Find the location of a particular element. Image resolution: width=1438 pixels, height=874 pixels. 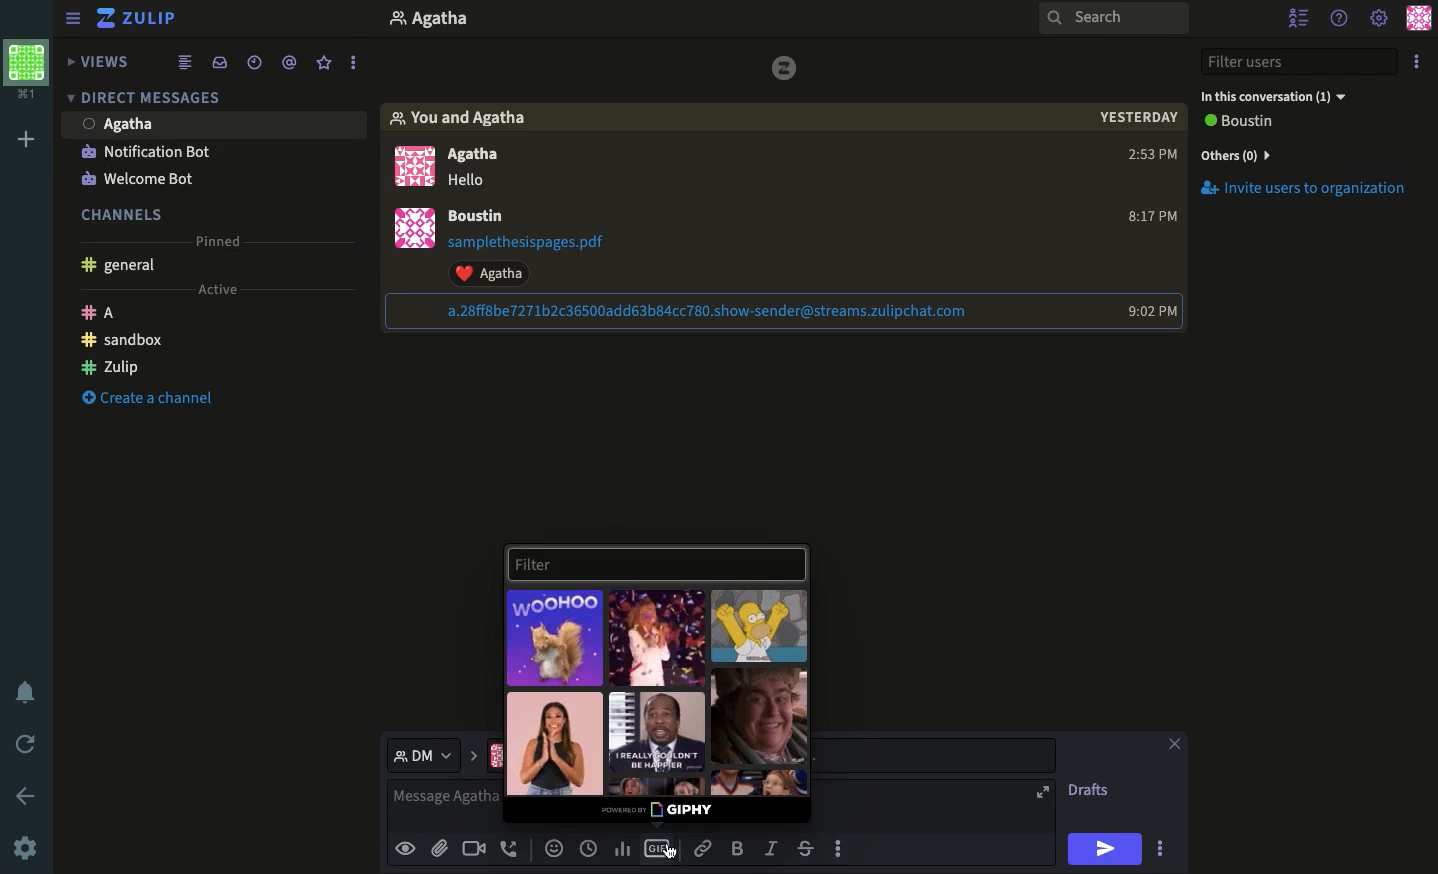

time is located at coordinates (1145, 157).